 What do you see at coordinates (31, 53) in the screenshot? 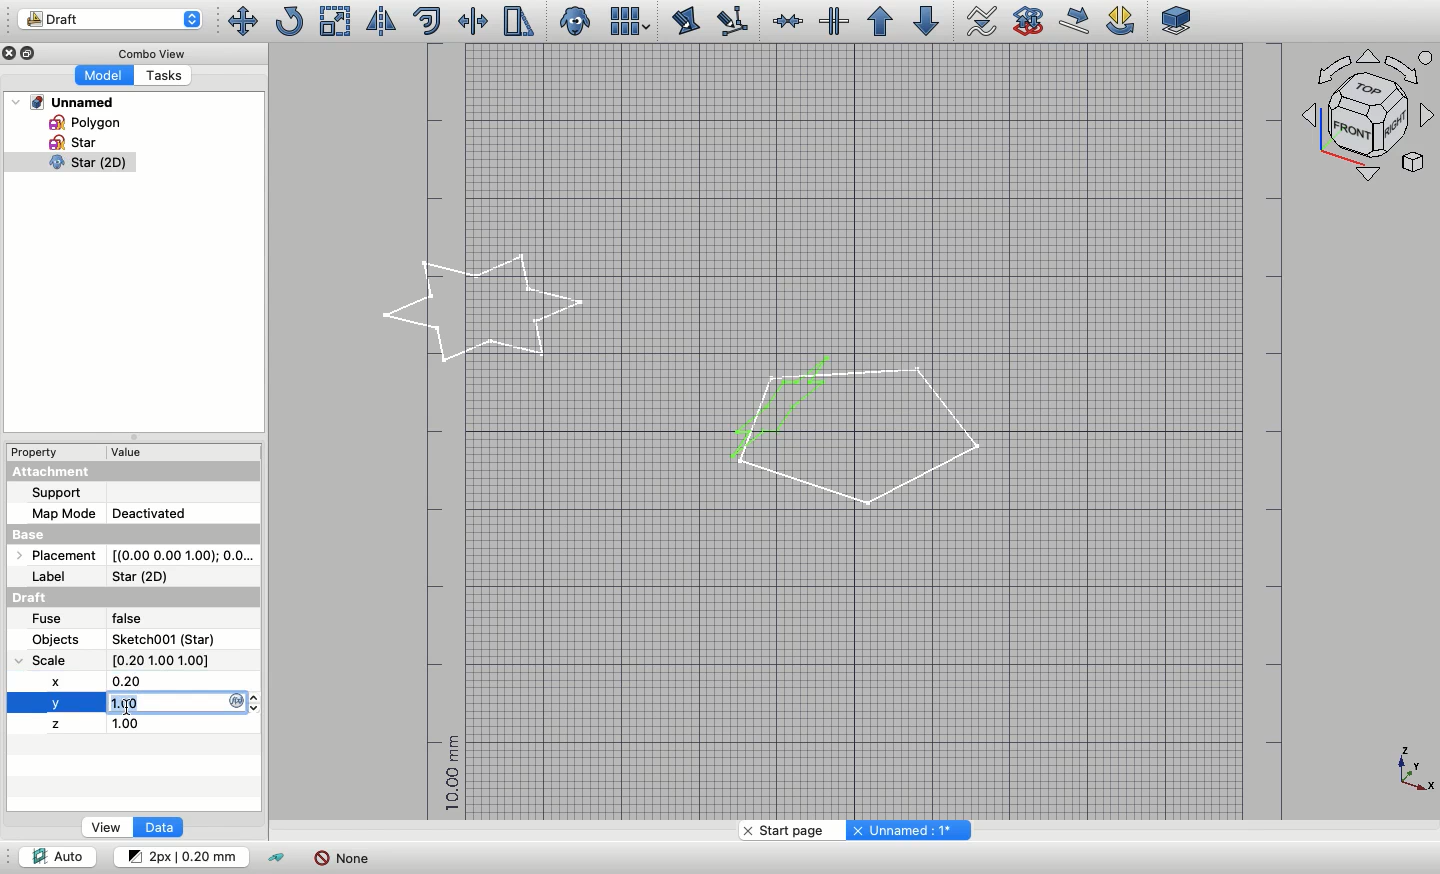
I see `Collapse` at bounding box center [31, 53].